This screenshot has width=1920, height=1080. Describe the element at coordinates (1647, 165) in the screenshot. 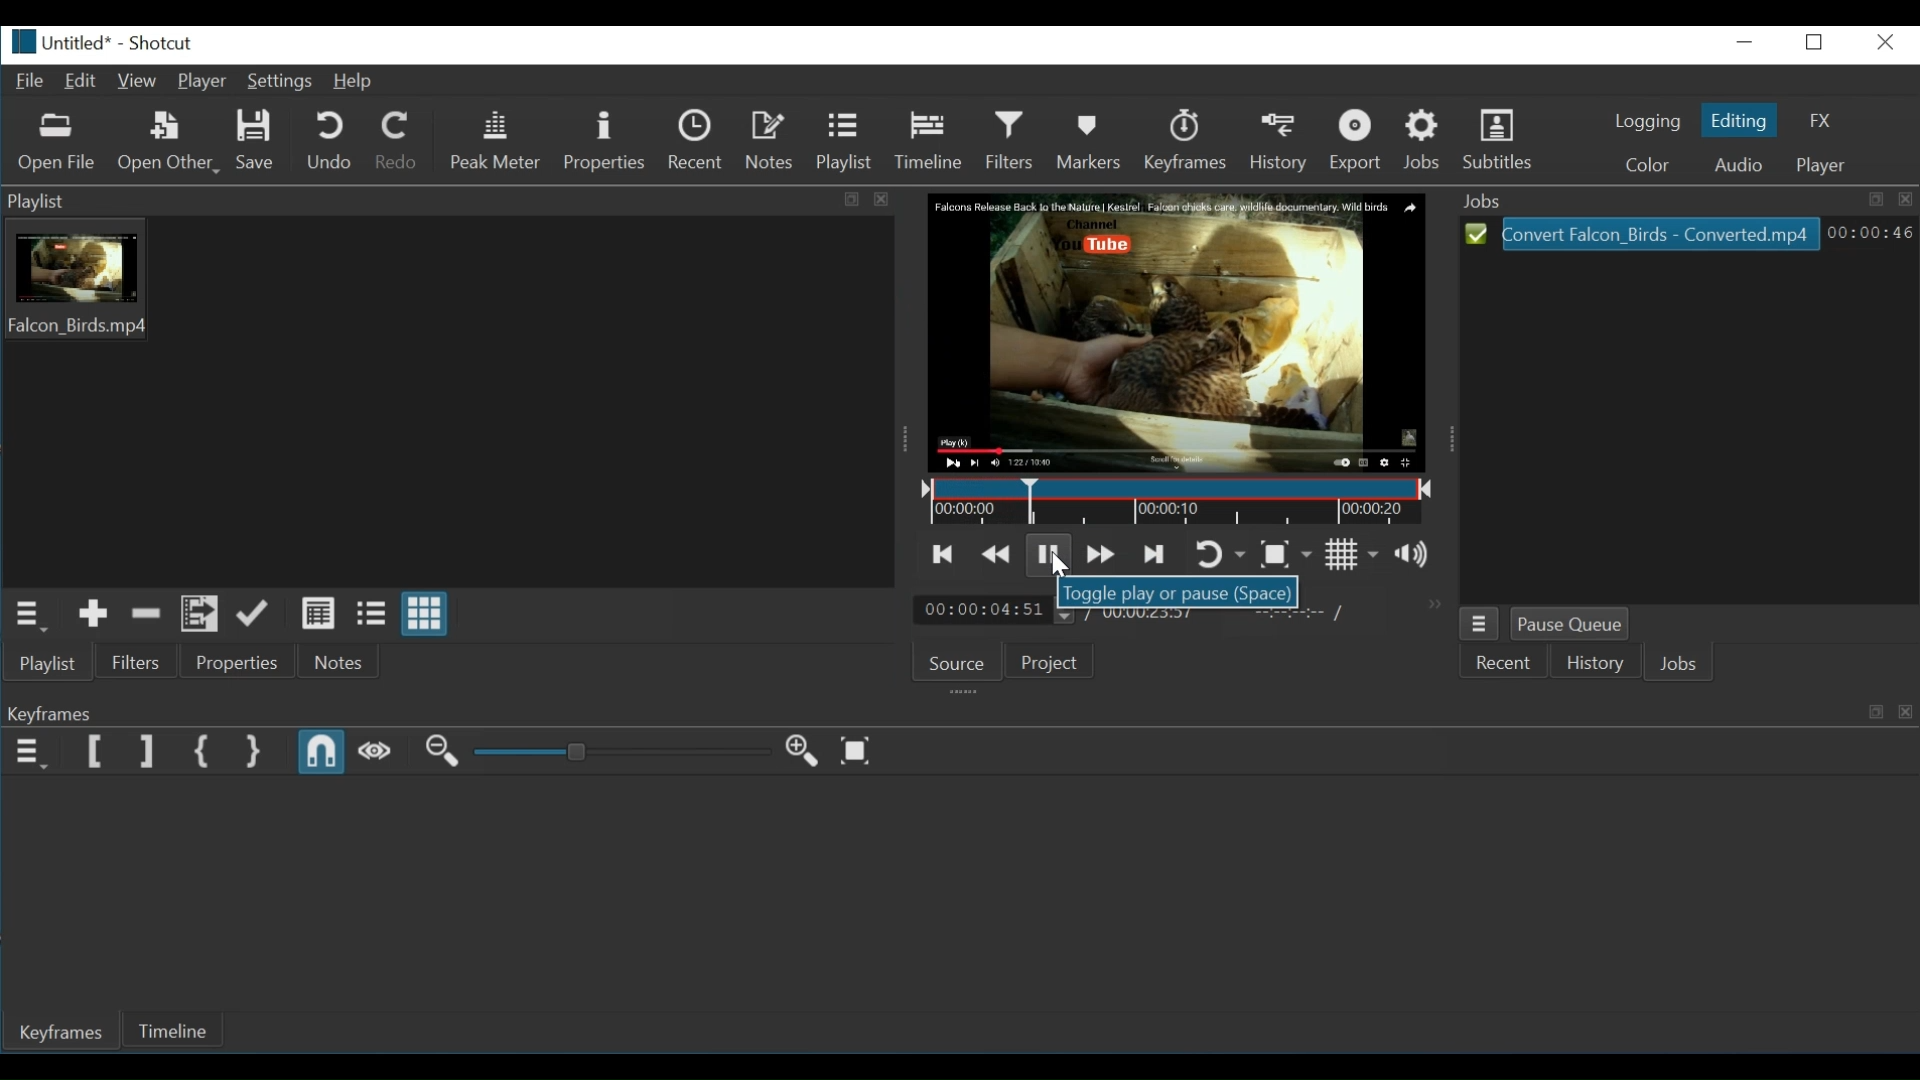

I see `Color` at that location.